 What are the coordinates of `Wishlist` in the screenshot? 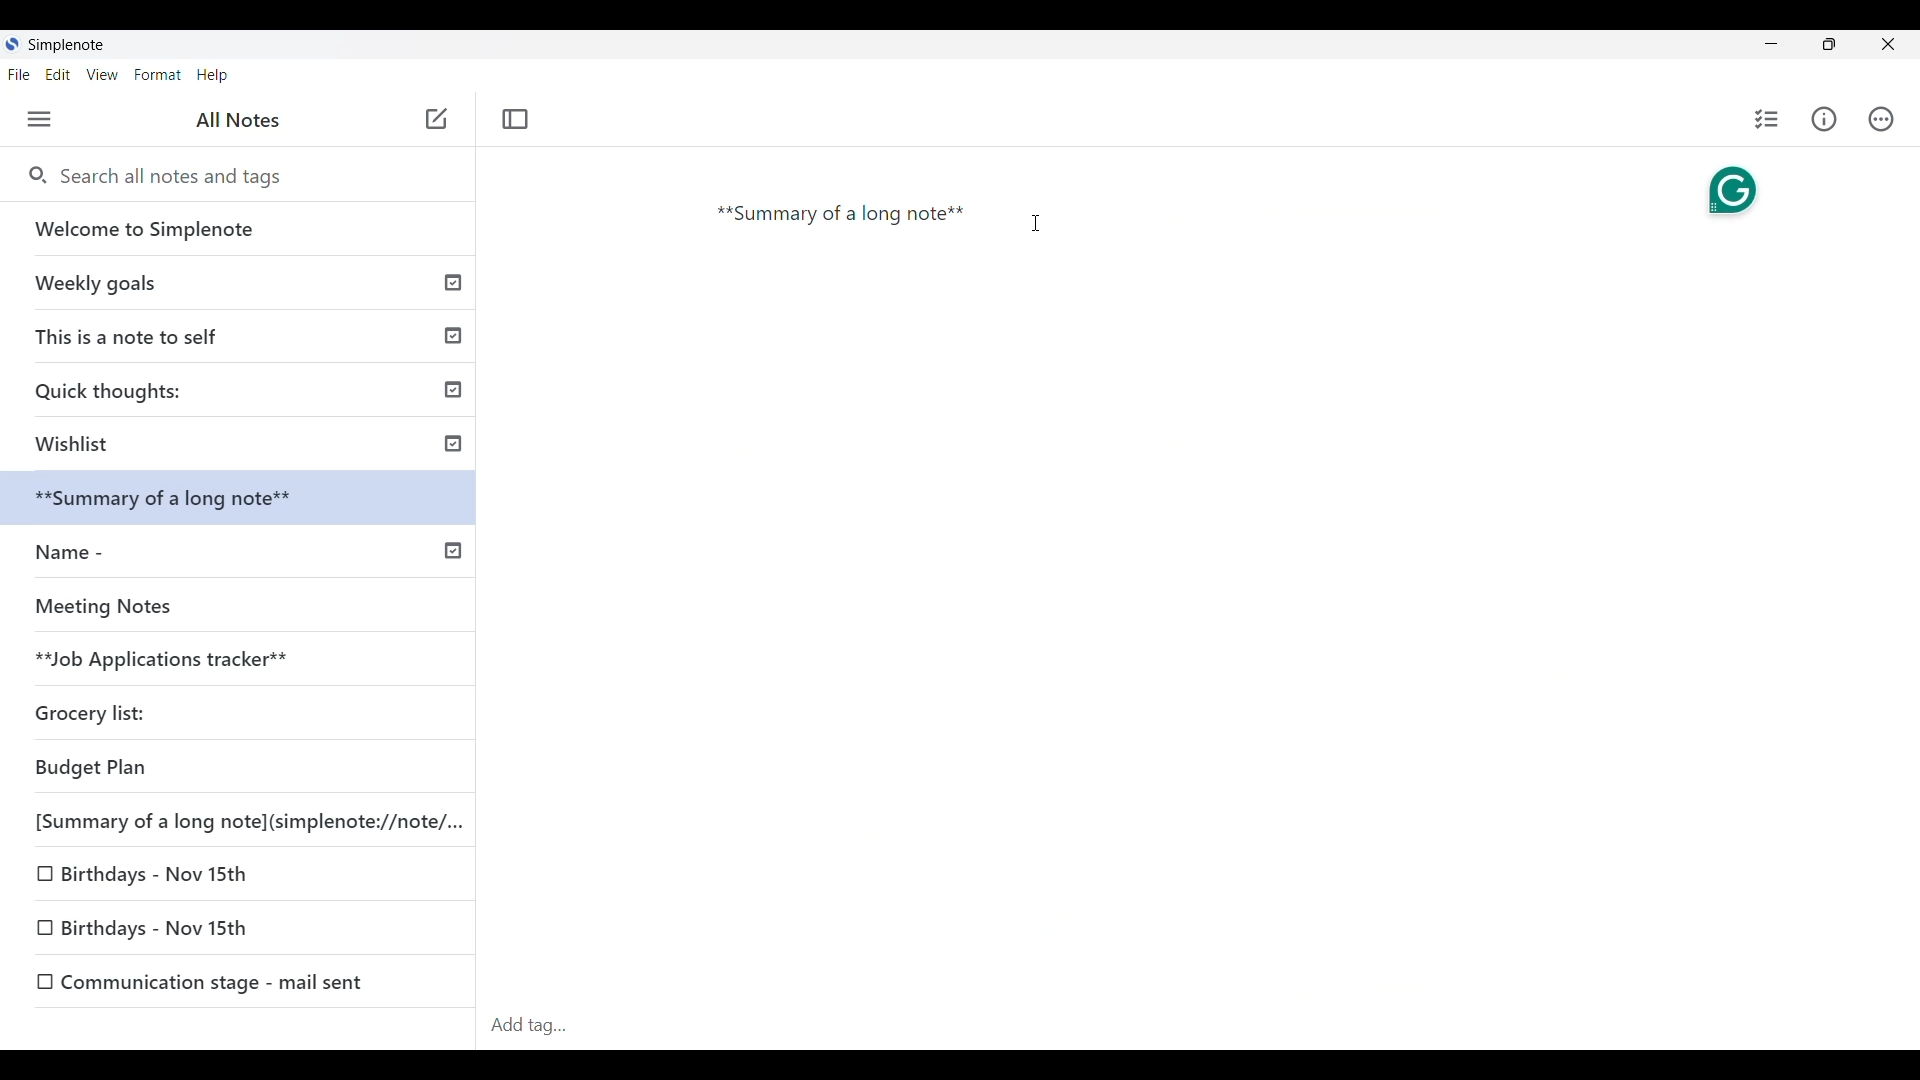 It's located at (242, 442).